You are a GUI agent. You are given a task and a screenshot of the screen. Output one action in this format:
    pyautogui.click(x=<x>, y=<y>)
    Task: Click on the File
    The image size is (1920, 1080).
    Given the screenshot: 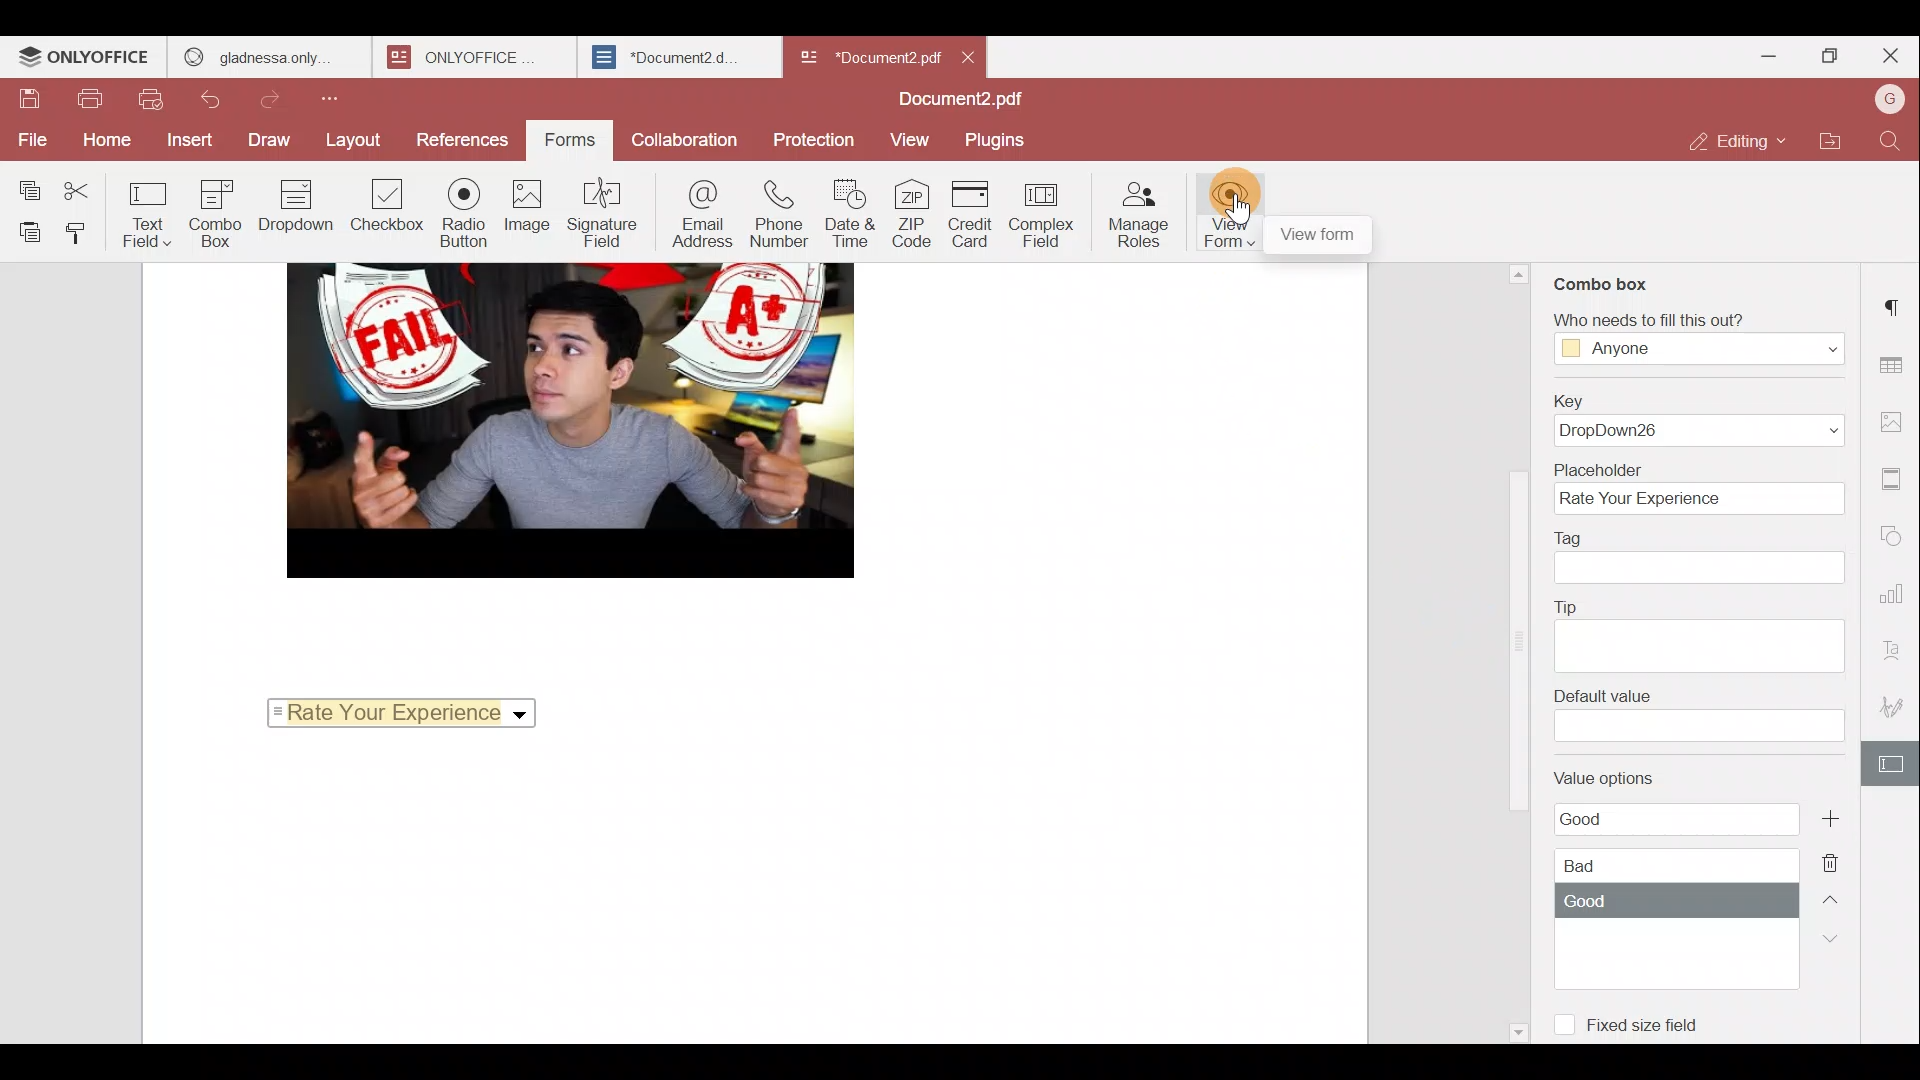 What is the action you would take?
    pyautogui.click(x=28, y=139)
    